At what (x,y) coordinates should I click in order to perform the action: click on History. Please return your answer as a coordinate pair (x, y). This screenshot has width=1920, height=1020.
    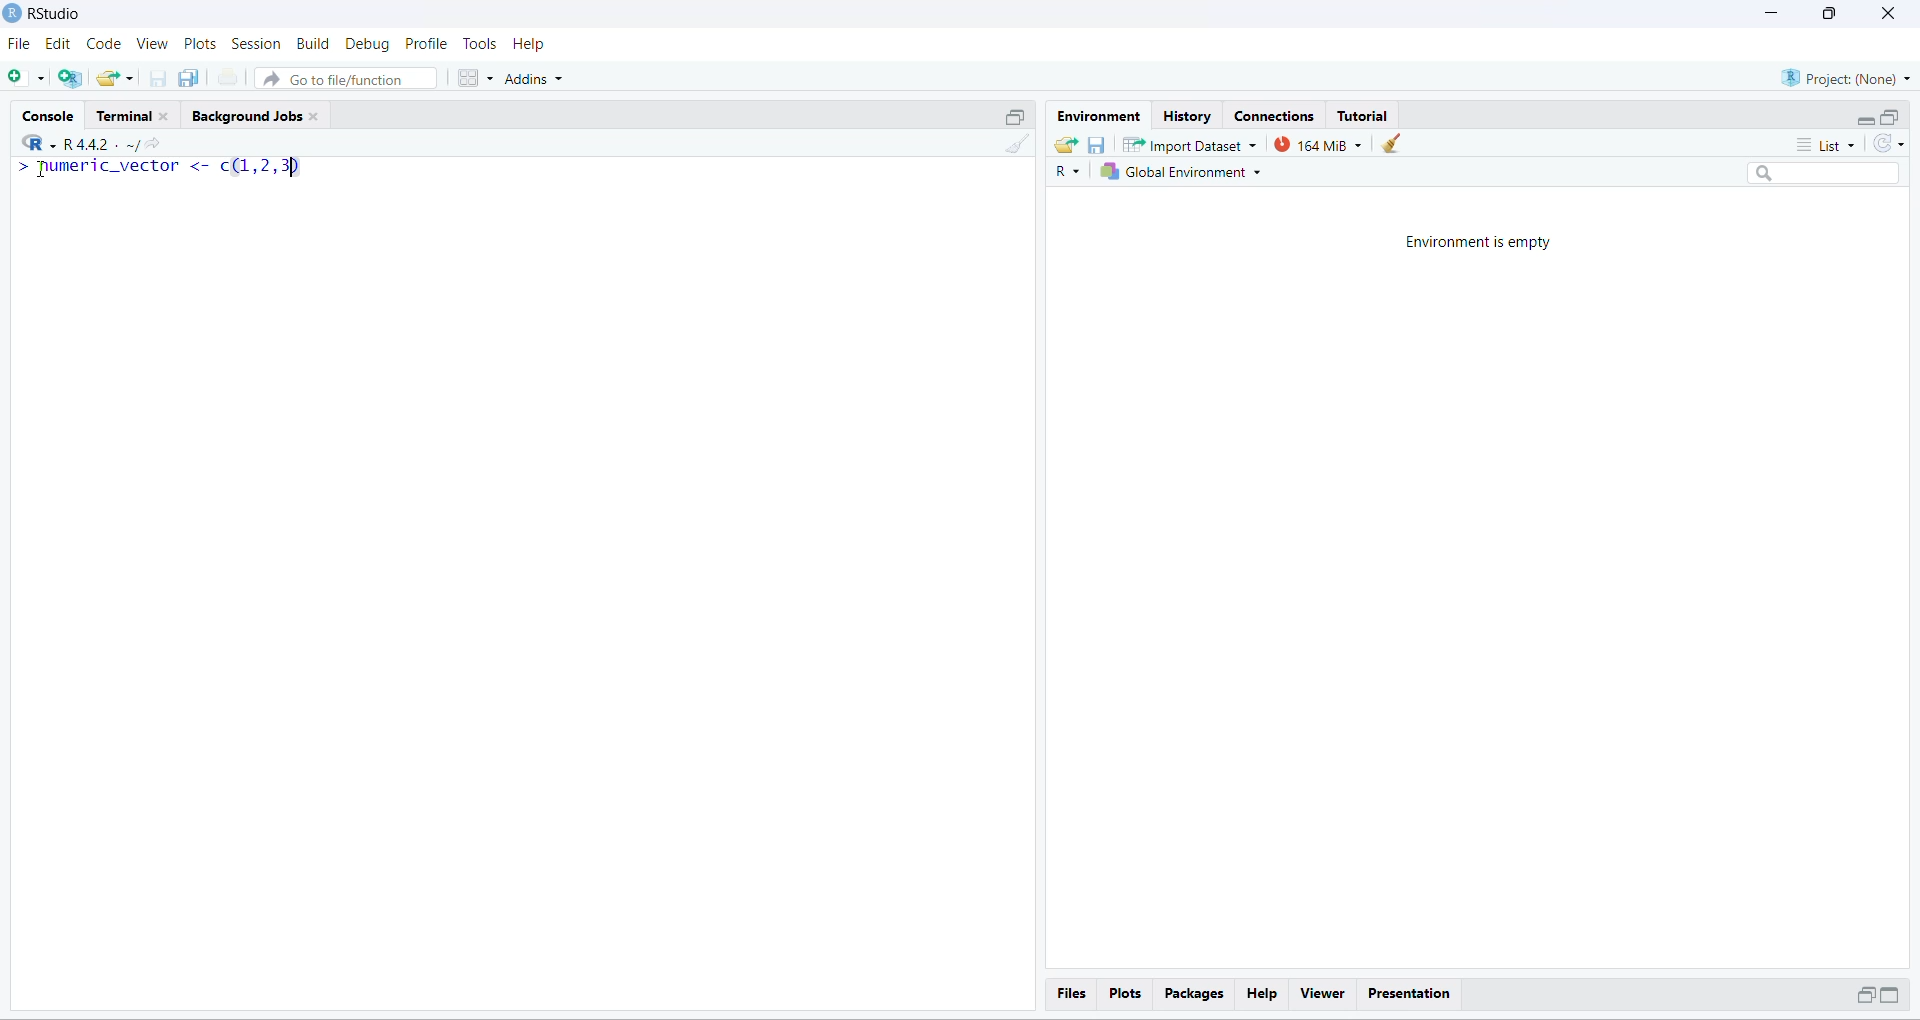
    Looking at the image, I should click on (1187, 114).